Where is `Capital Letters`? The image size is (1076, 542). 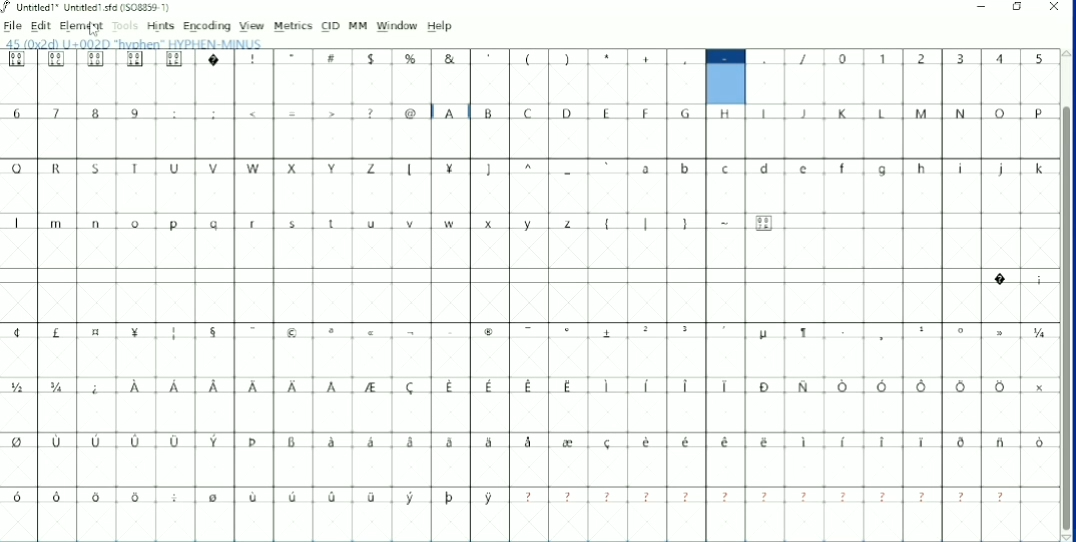 Capital Letters is located at coordinates (743, 114).